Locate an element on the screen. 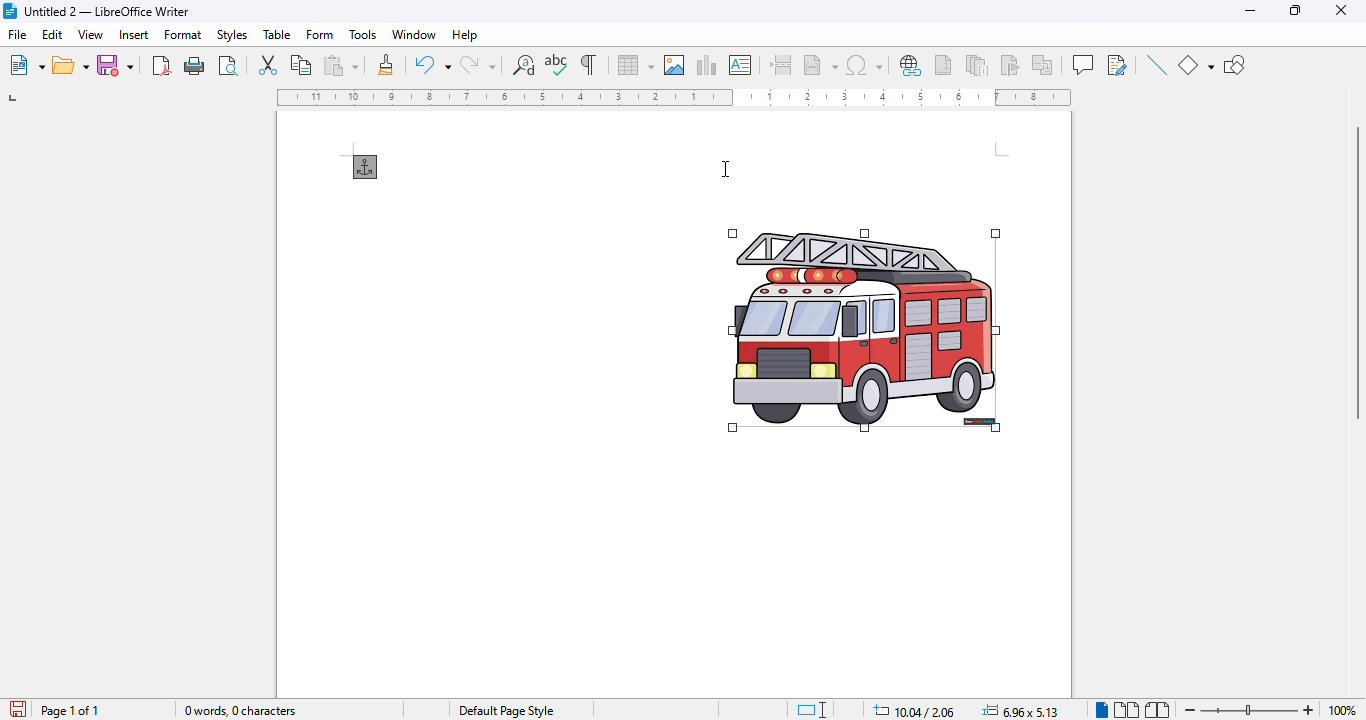 The height and width of the screenshot is (720, 1366). toggle formatting marks is located at coordinates (590, 64).